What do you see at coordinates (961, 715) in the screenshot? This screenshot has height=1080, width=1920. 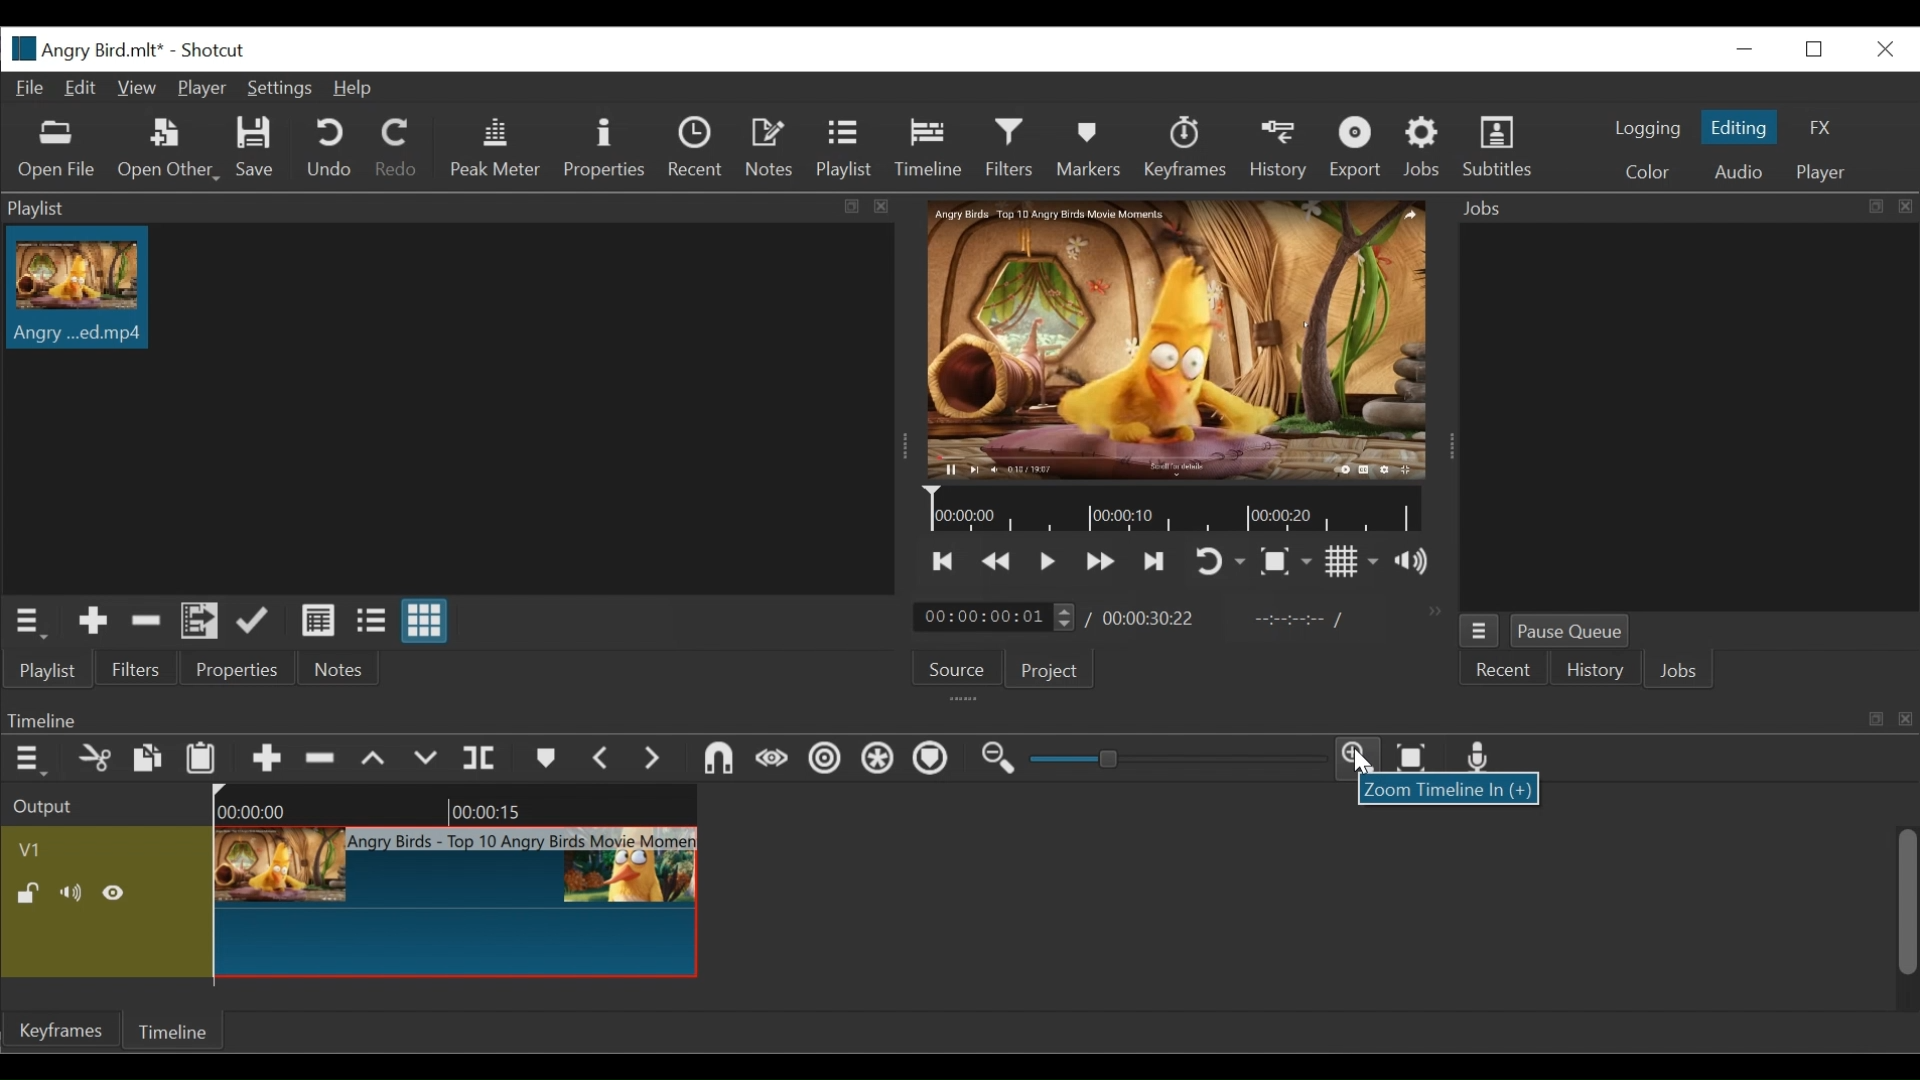 I see `Timeline Panel` at bounding box center [961, 715].